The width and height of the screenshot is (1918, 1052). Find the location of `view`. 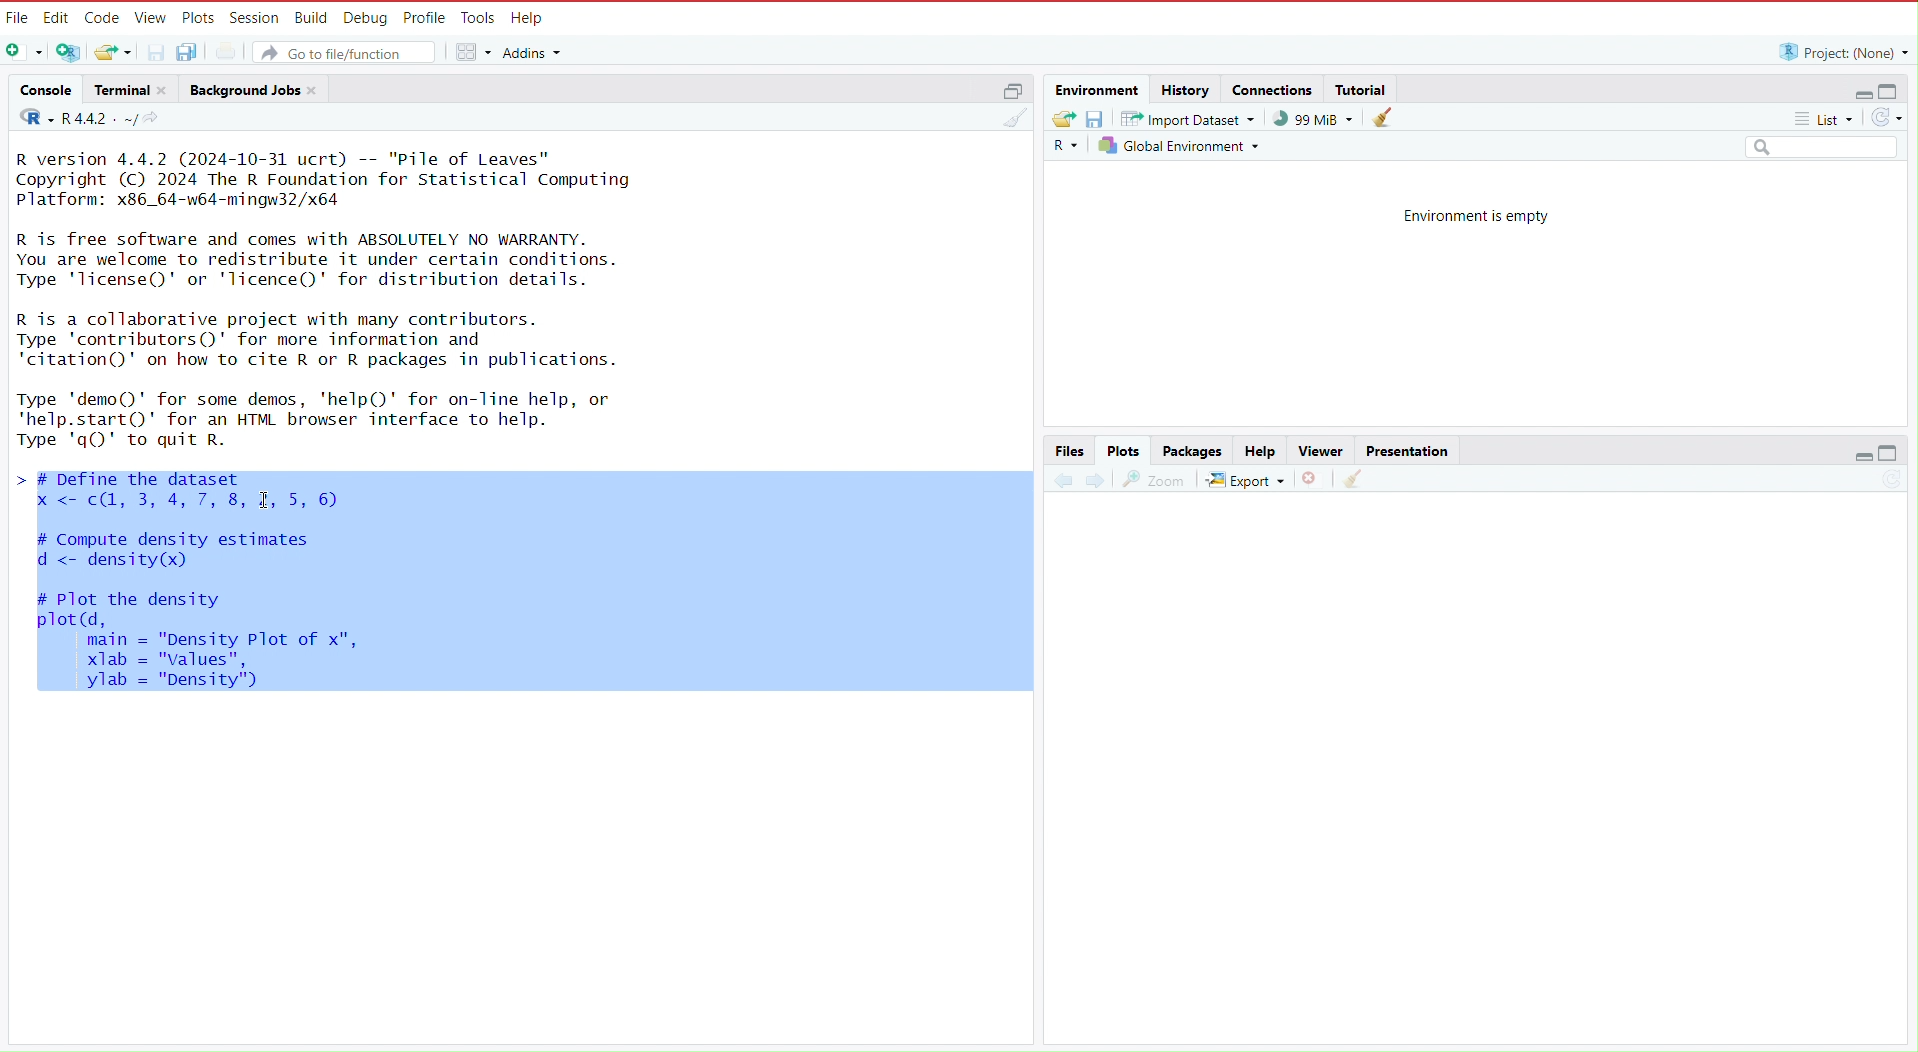

view is located at coordinates (151, 16).